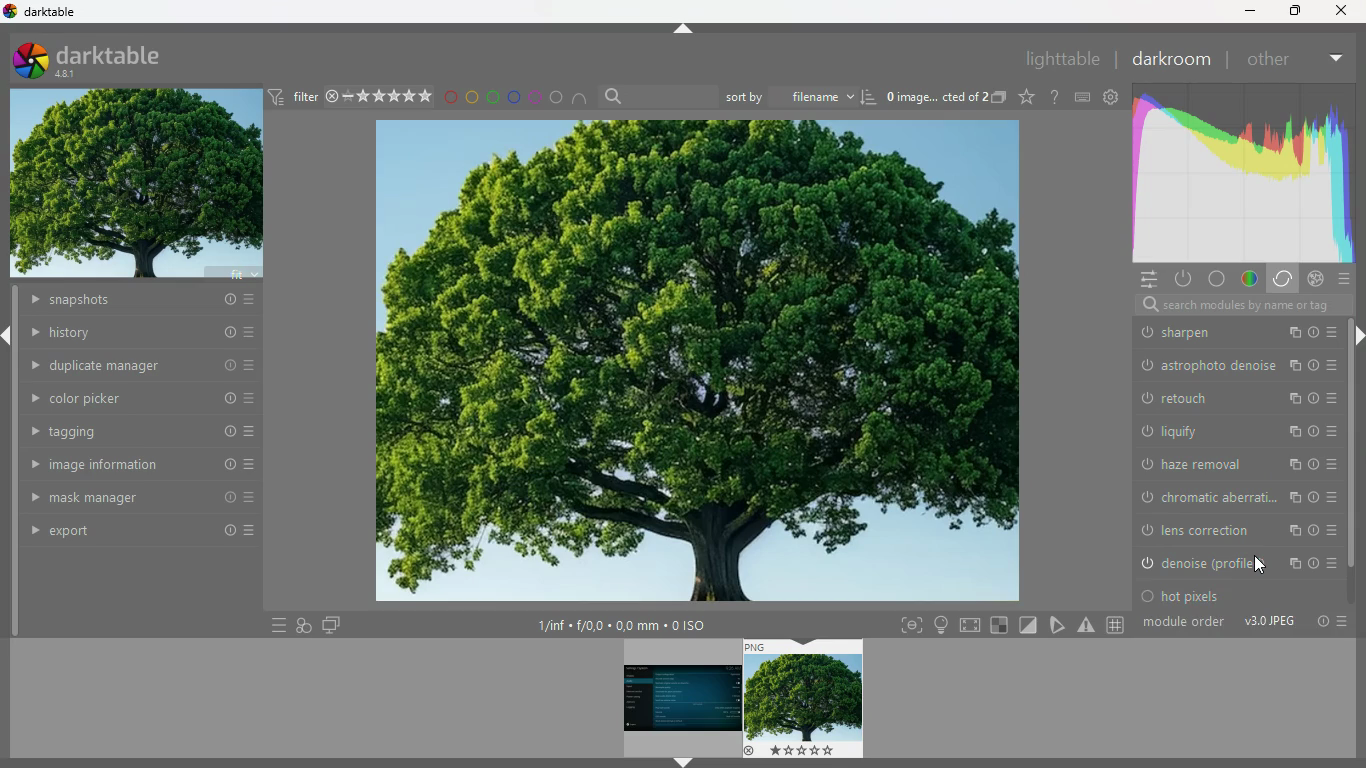 This screenshot has height=768, width=1366. Describe the element at coordinates (1238, 461) in the screenshot. I see `black relative exposure` at that location.